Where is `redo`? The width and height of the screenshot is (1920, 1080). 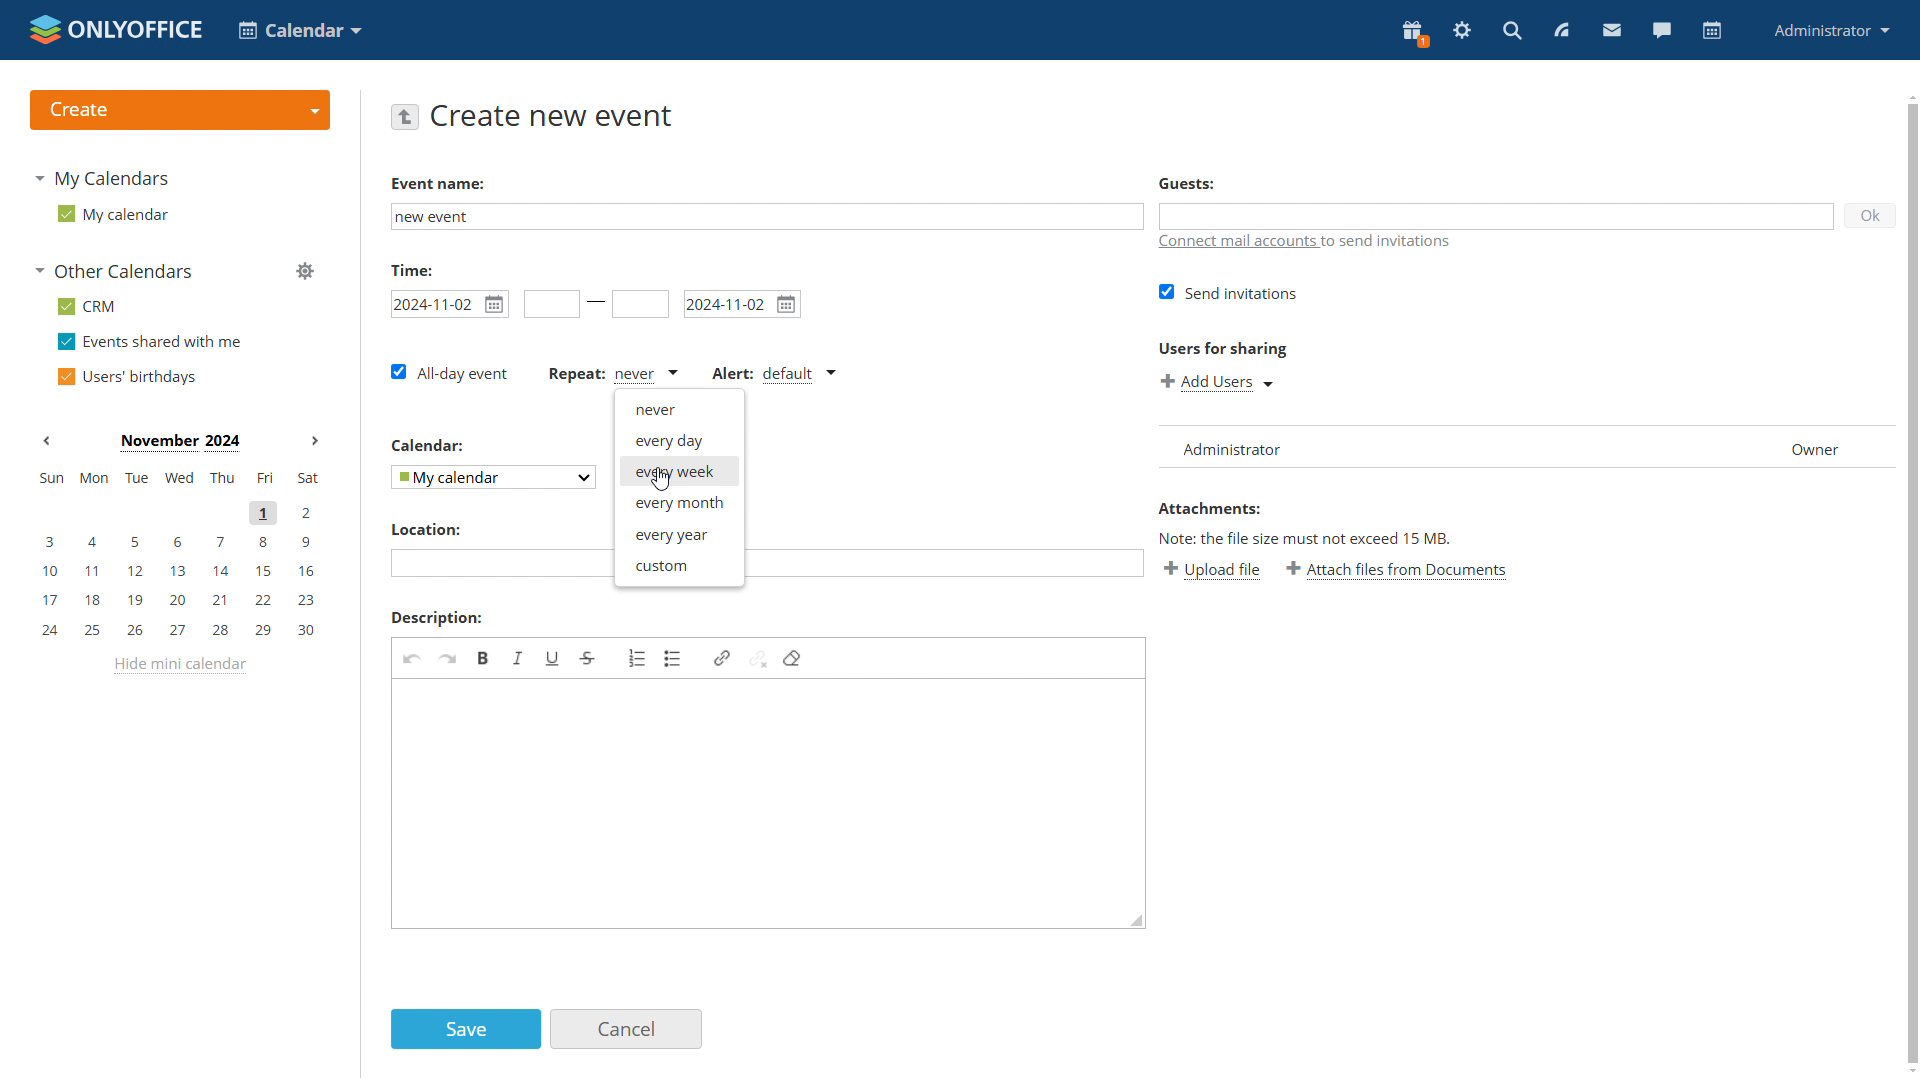
redo is located at coordinates (448, 658).